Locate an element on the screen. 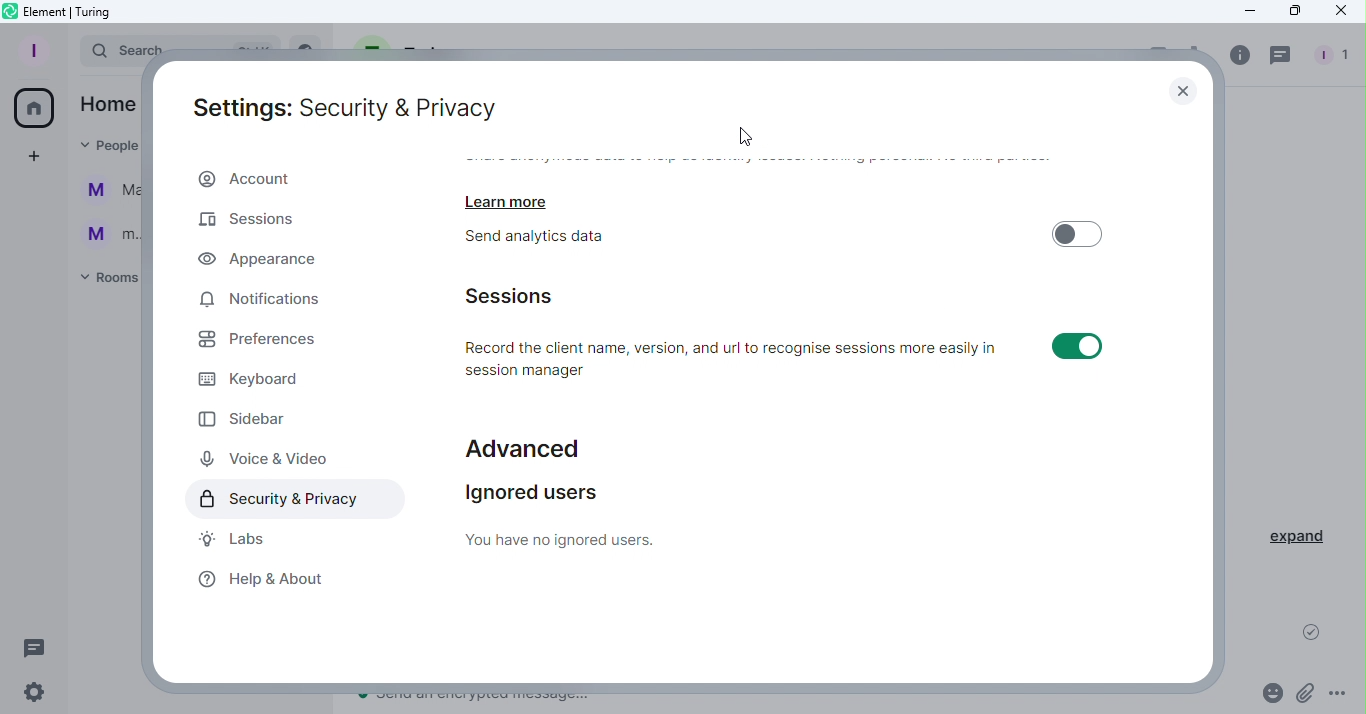 Image resolution: width=1366 pixels, height=714 pixels. Toggle is located at coordinates (1079, 232).